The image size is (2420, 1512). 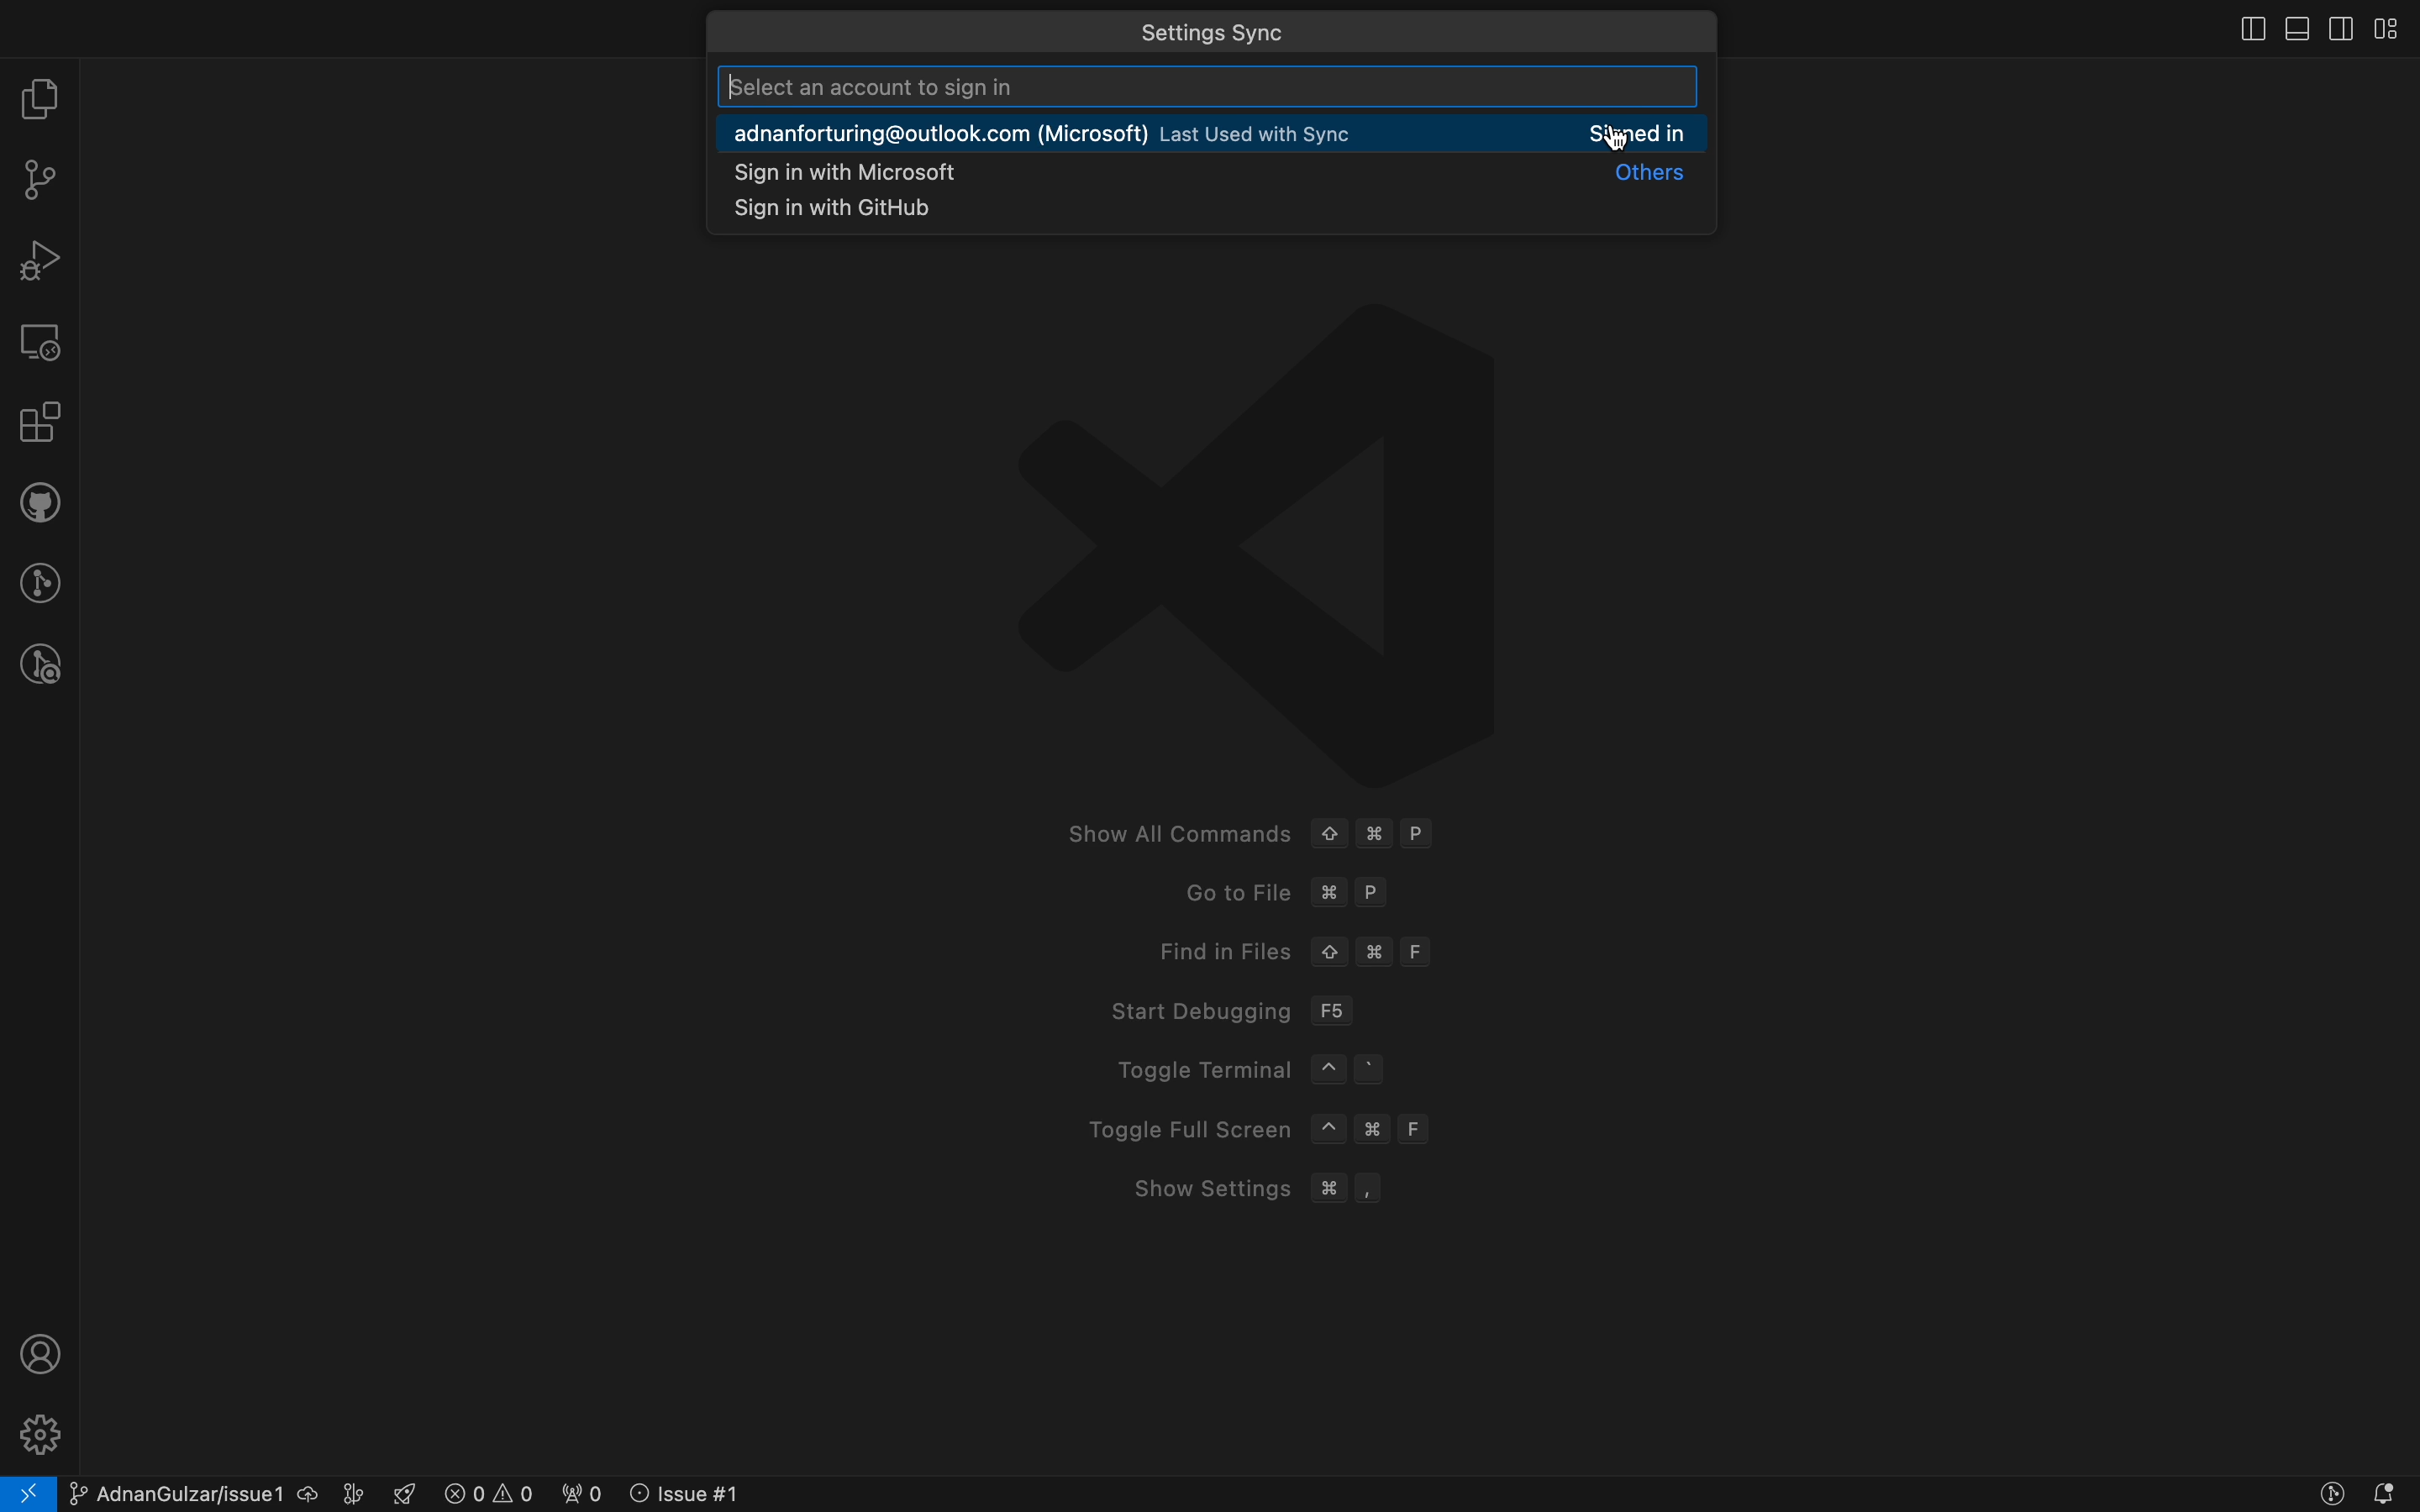 What do you see at coordinates (1260, 964) in the screenshot?
I see `welcome screen` at bounding box center [1260, 964].